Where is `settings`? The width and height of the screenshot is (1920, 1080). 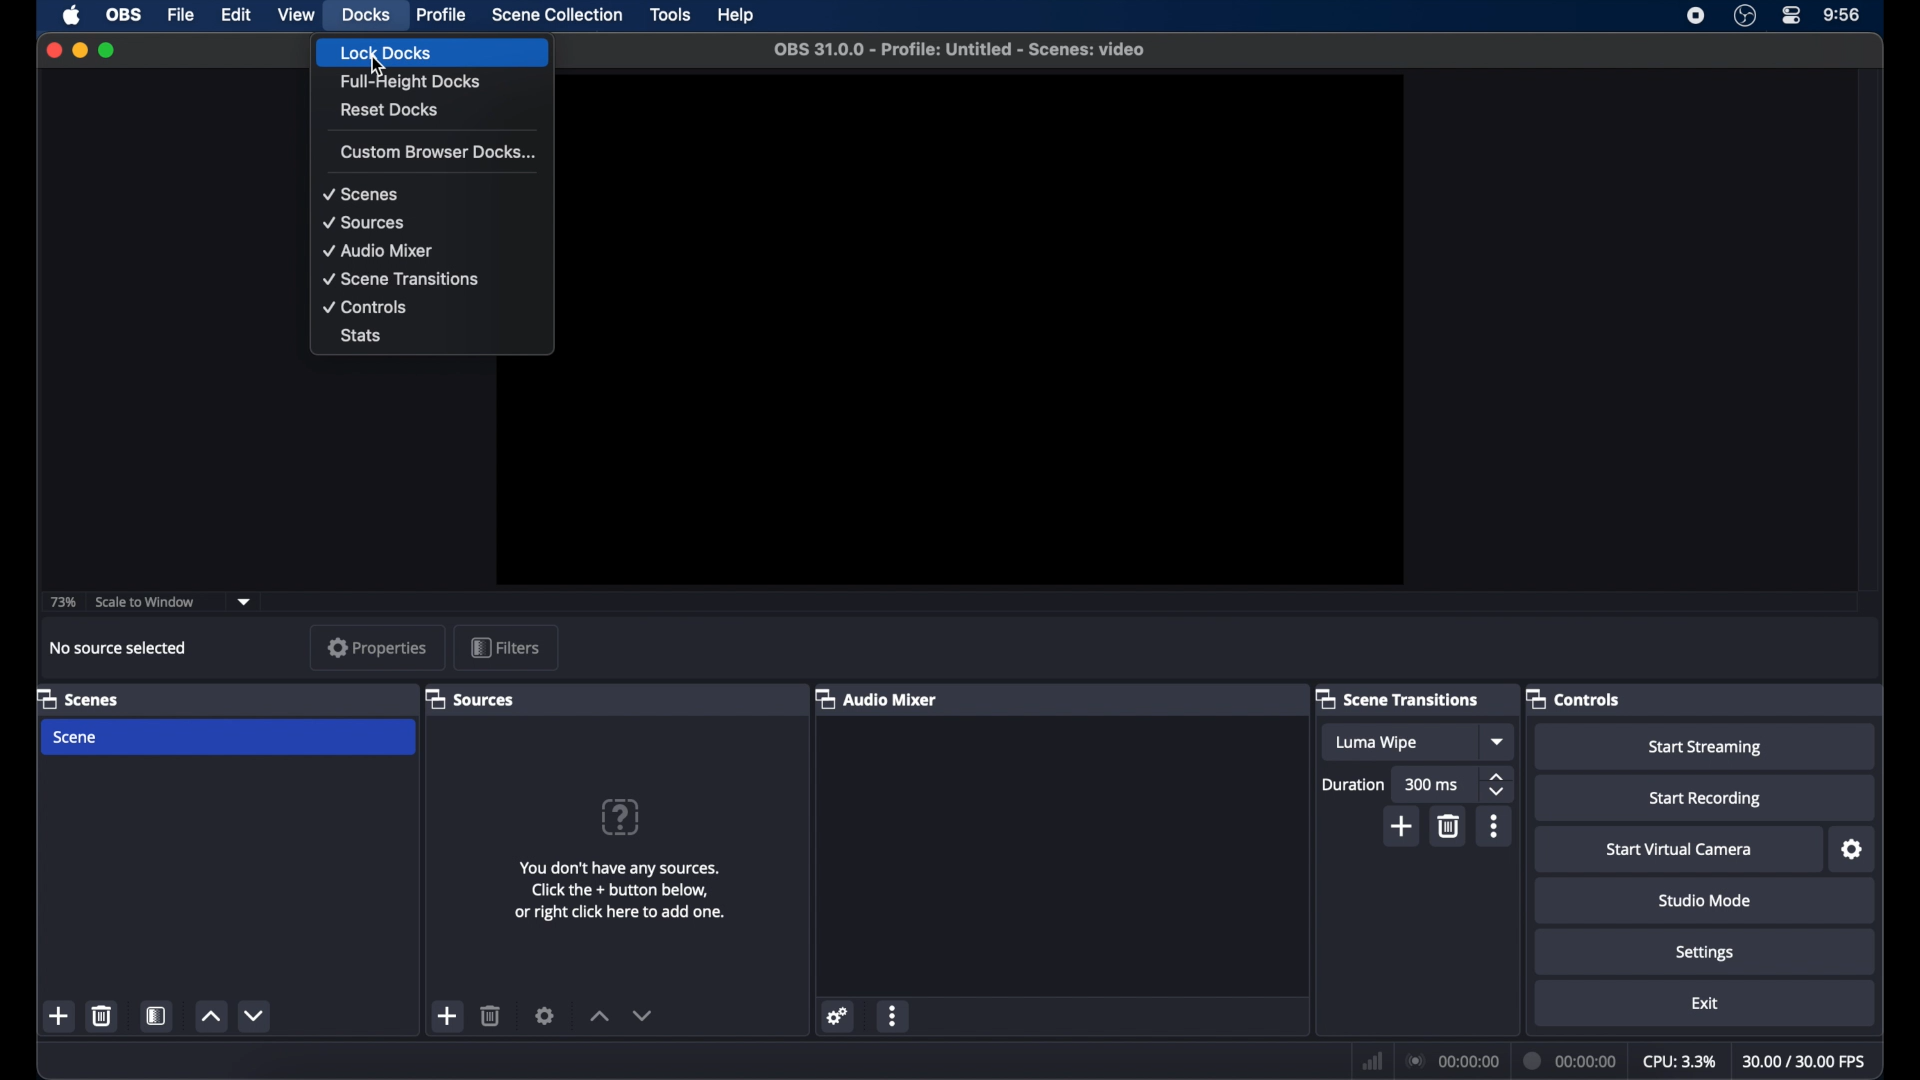
settings is located at coordinates (1852, 849).